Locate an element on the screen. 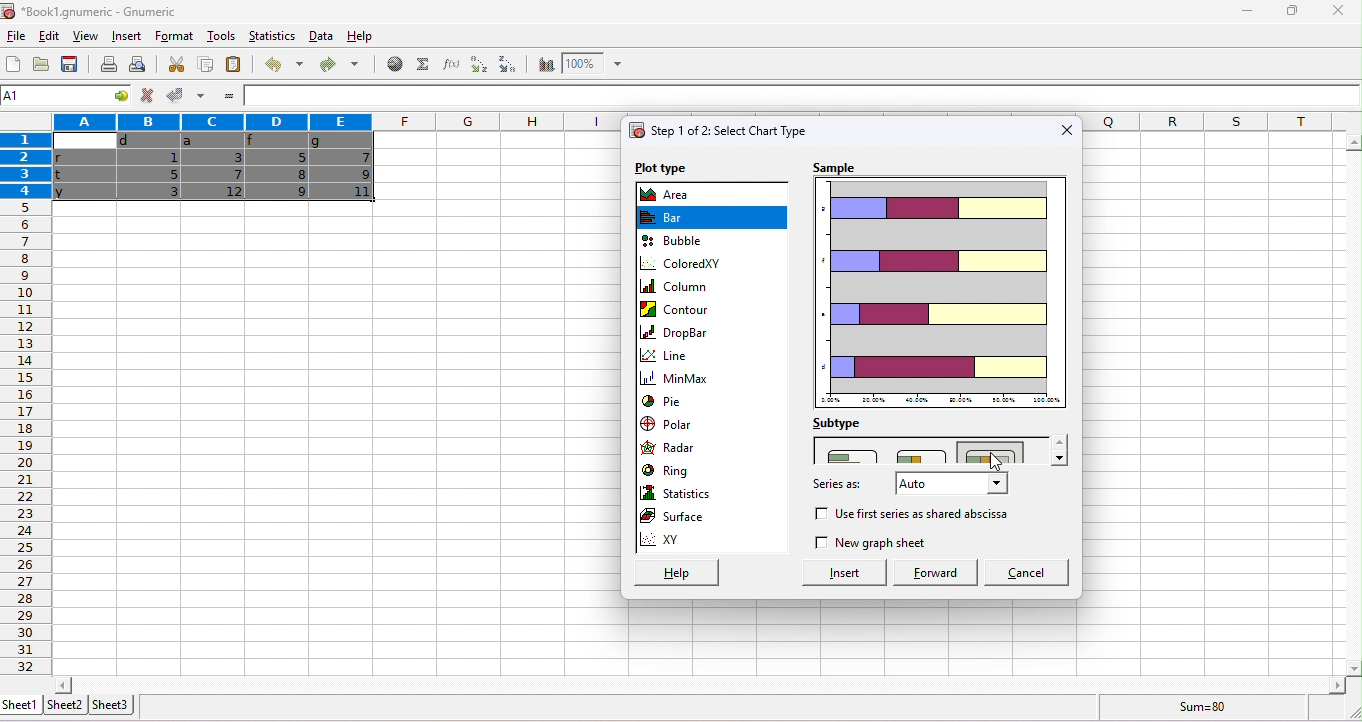 The image size is (1362, 722). ring is located at coordinates (670, 470).